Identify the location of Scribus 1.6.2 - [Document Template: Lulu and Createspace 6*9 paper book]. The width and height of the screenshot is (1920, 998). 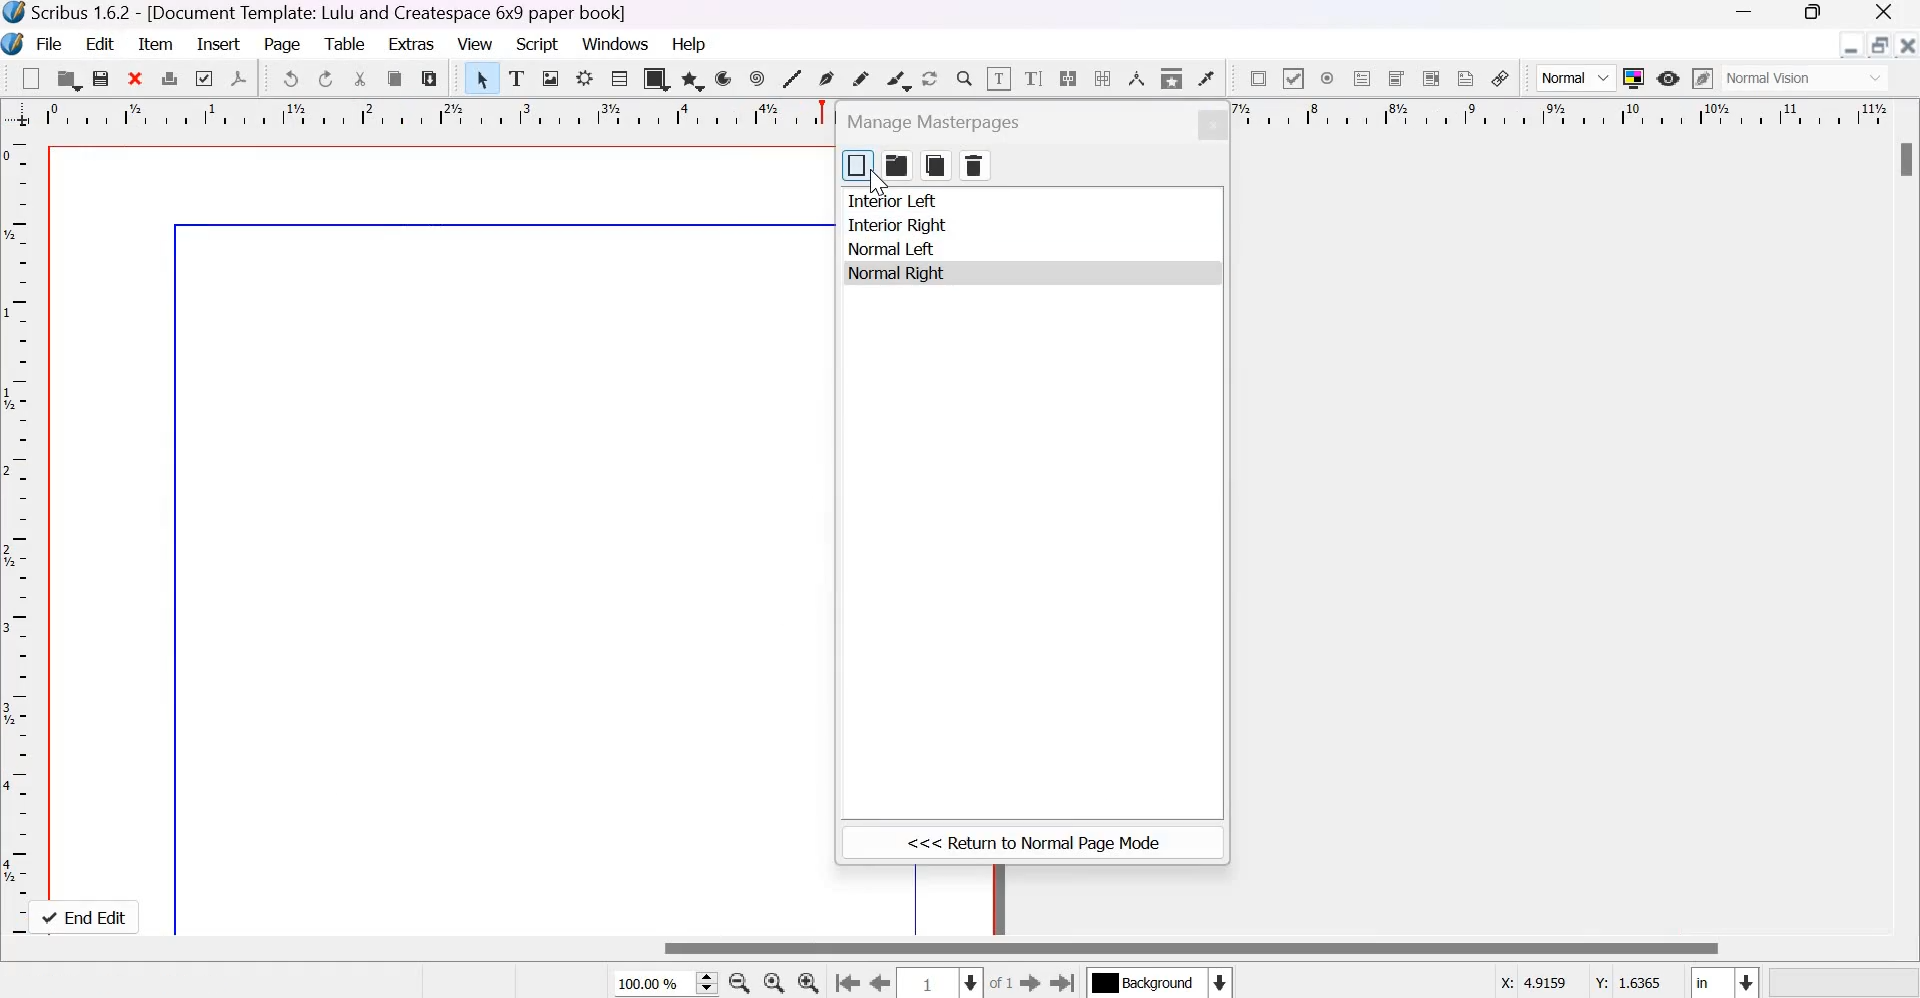
(318, 13).